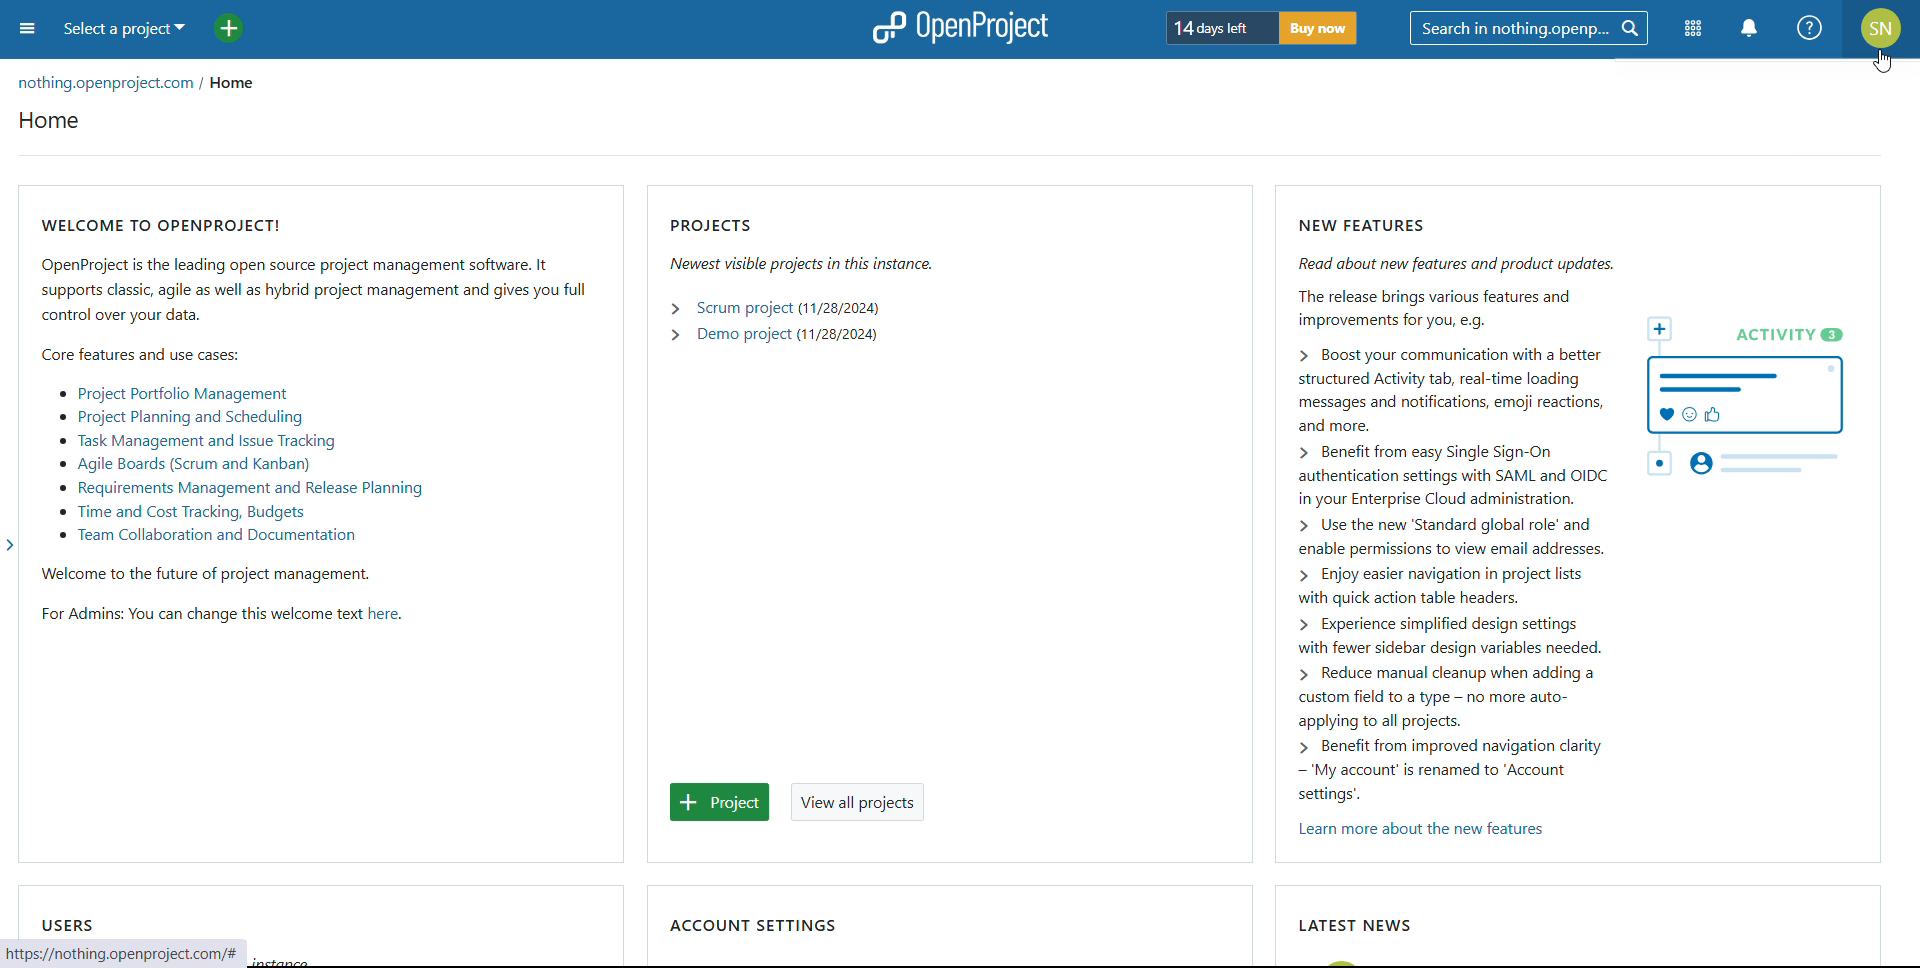 The width and height of the screenshot is (1920, 968). Describe the element at coordinates (858, 801) in the screenshot. I see `view all topics` at that location.